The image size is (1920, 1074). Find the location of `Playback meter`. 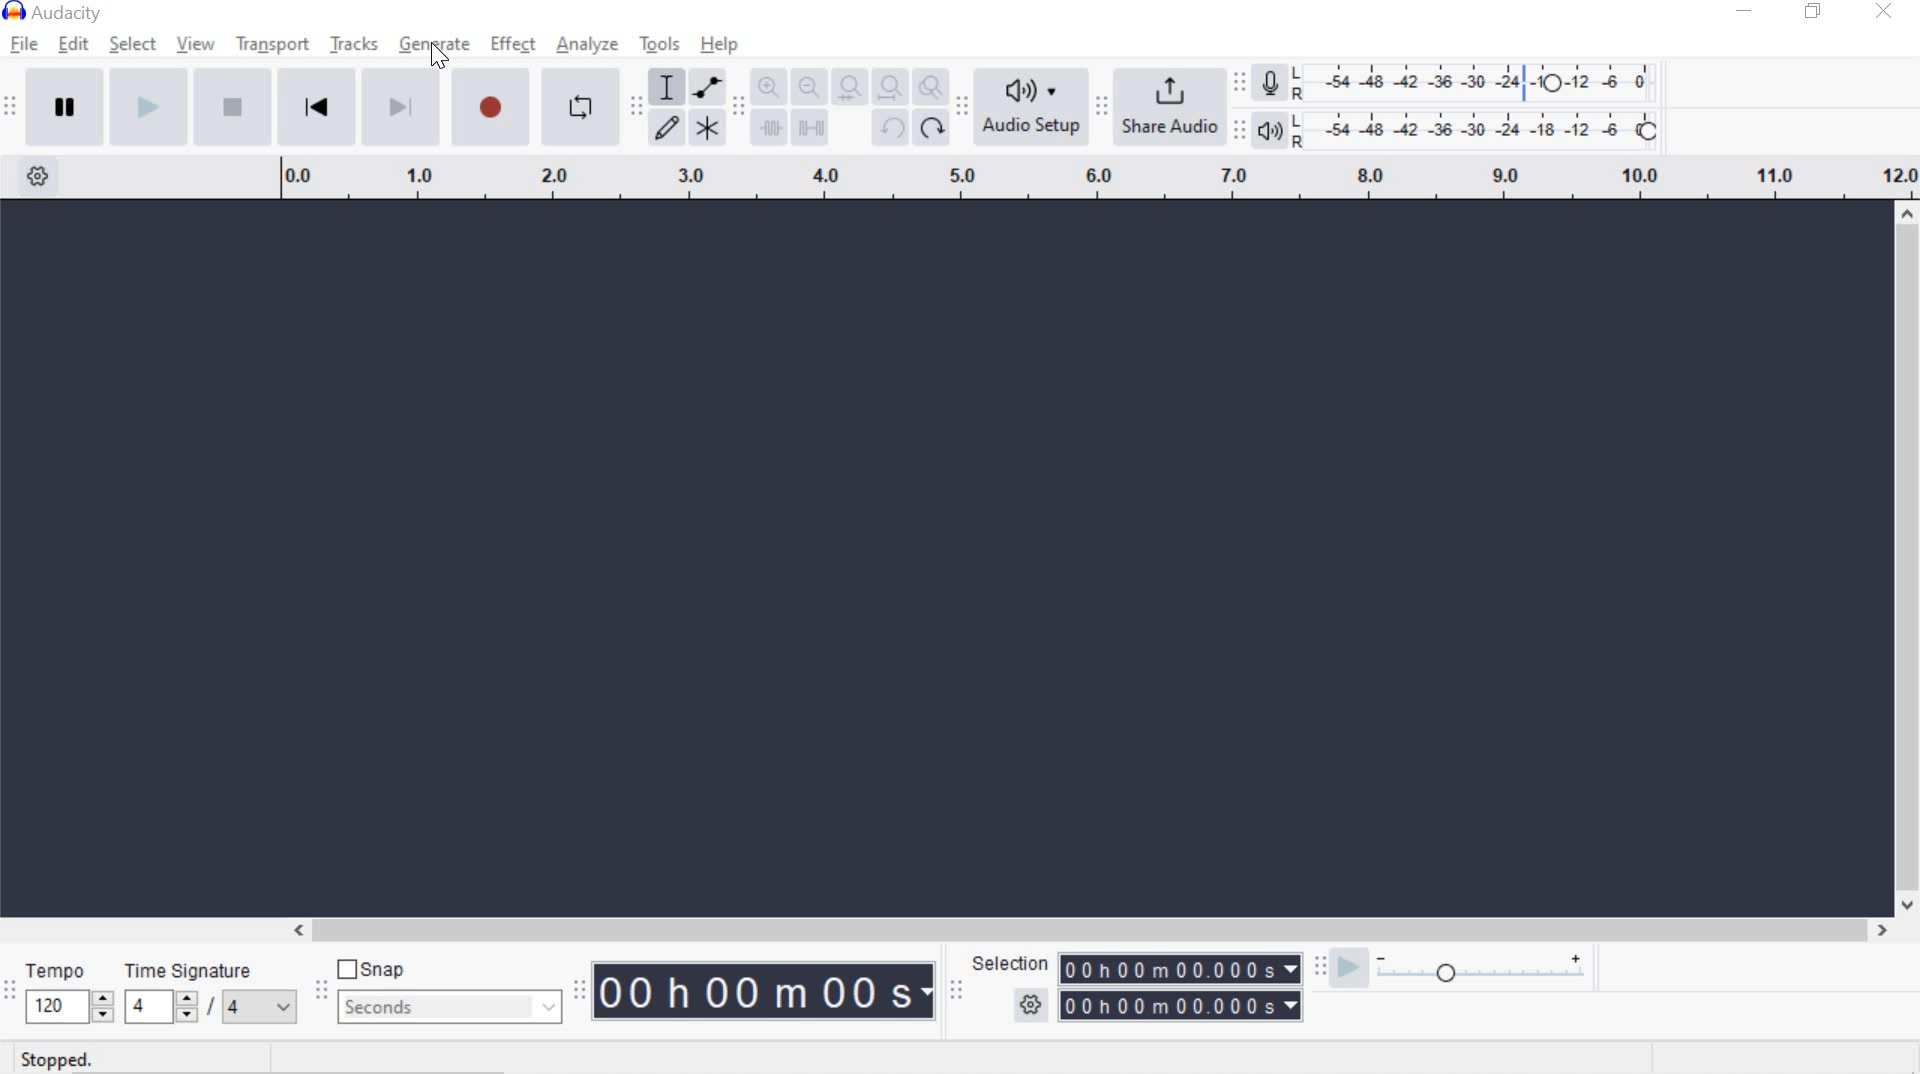

Playback meter is located at coordinates (1268, 131).